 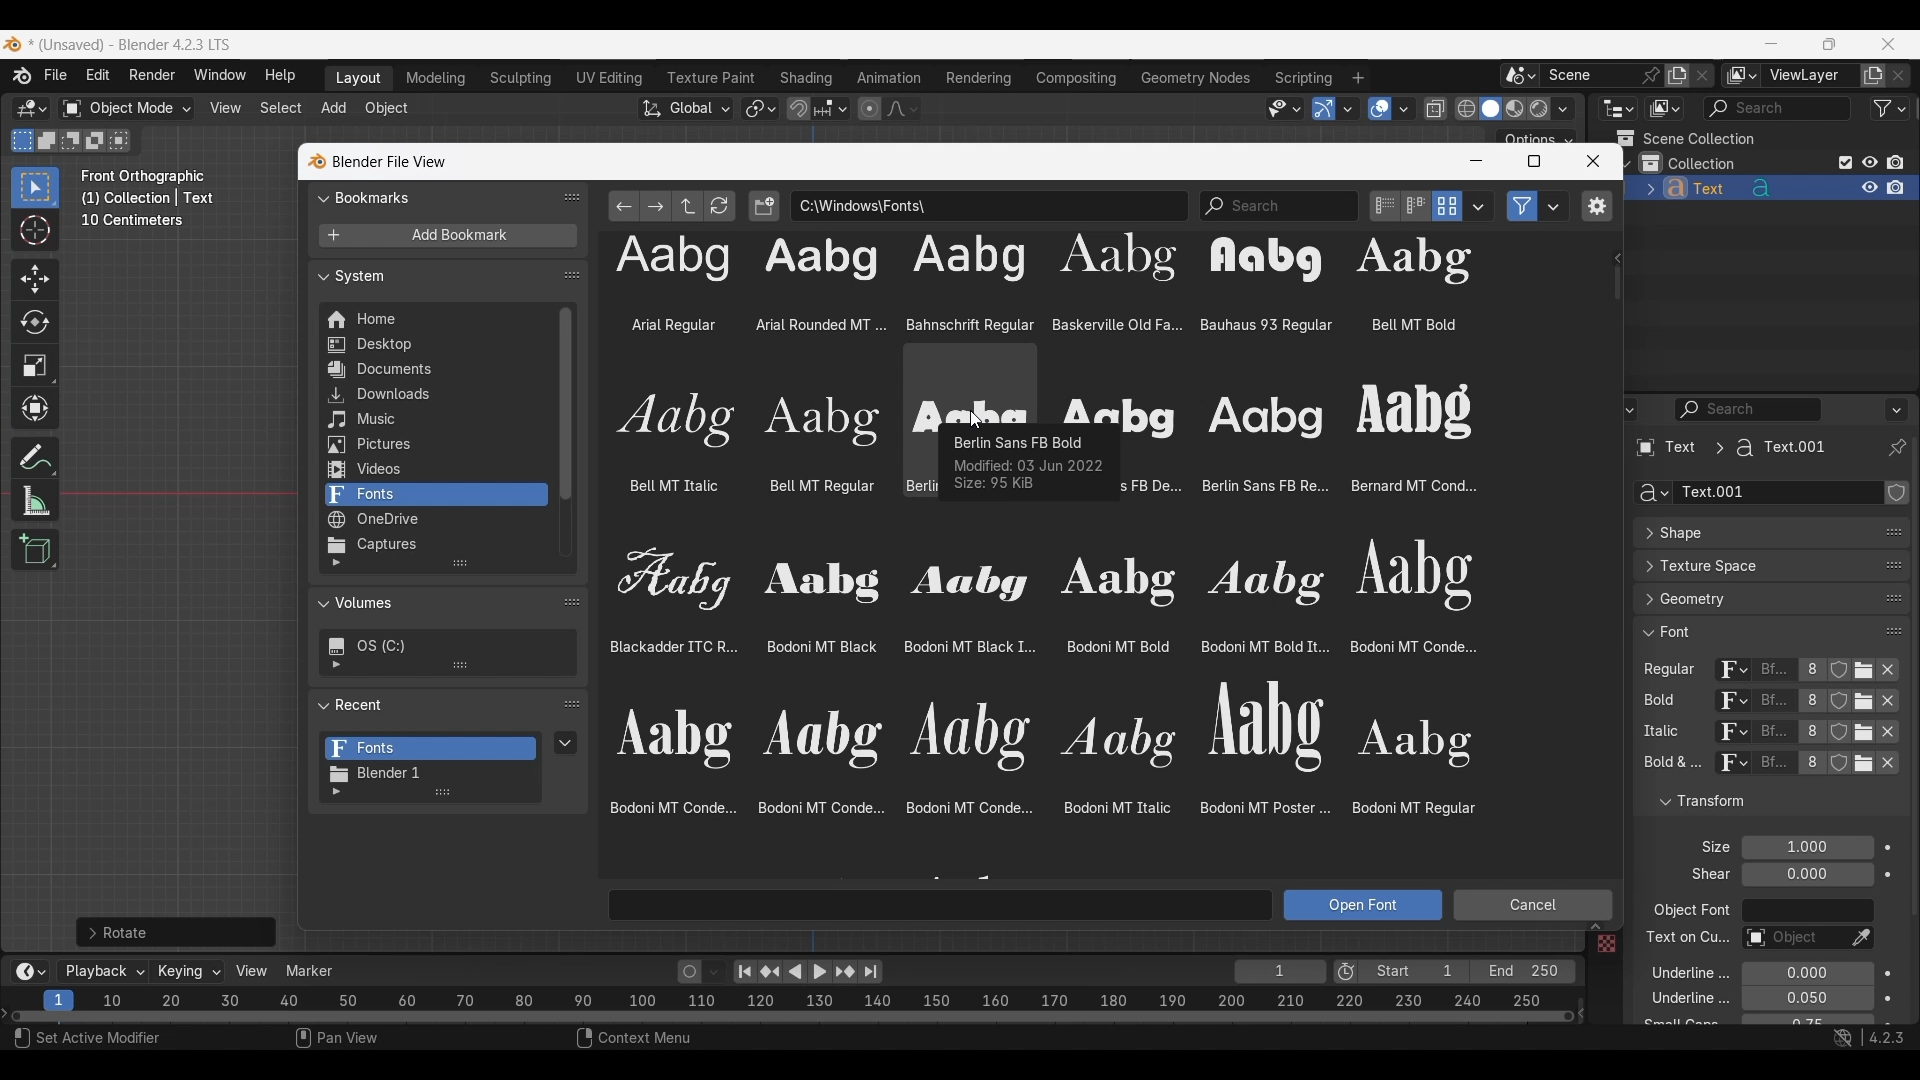 I want to click on Refresh file list, so click(x=720, y=206).